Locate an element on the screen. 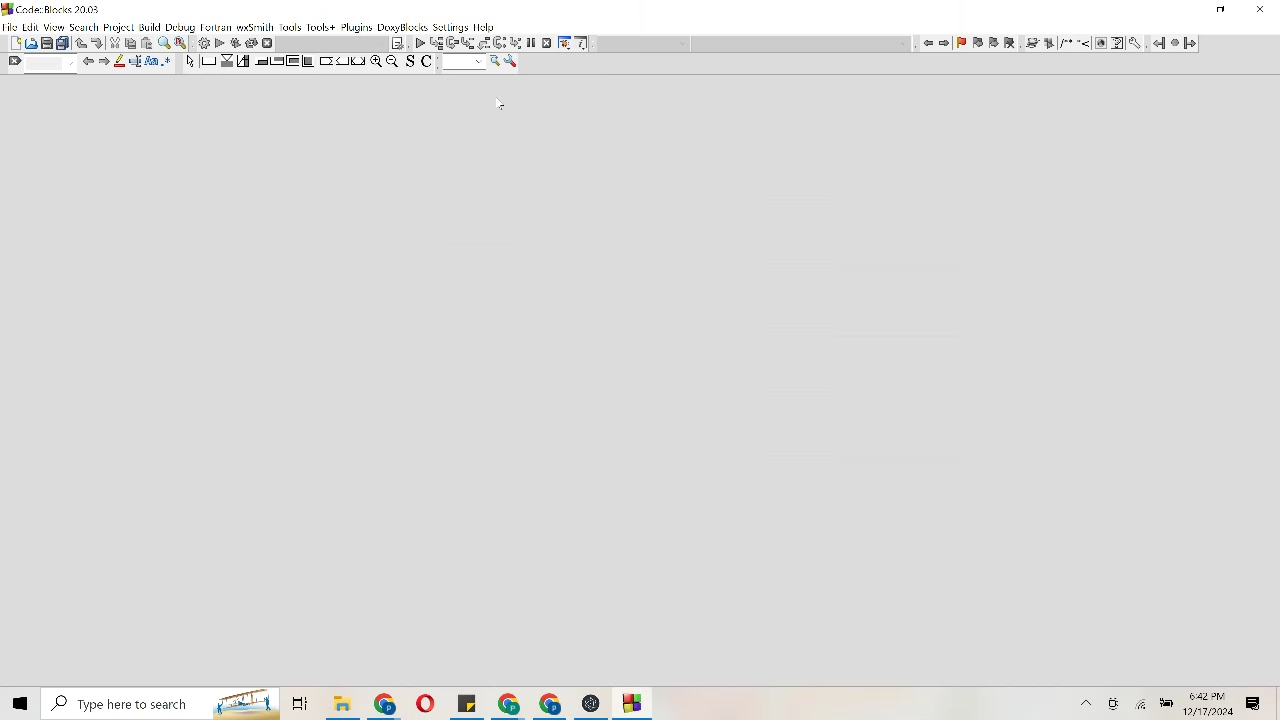  Wifi is located at coordinates (1143, 703).